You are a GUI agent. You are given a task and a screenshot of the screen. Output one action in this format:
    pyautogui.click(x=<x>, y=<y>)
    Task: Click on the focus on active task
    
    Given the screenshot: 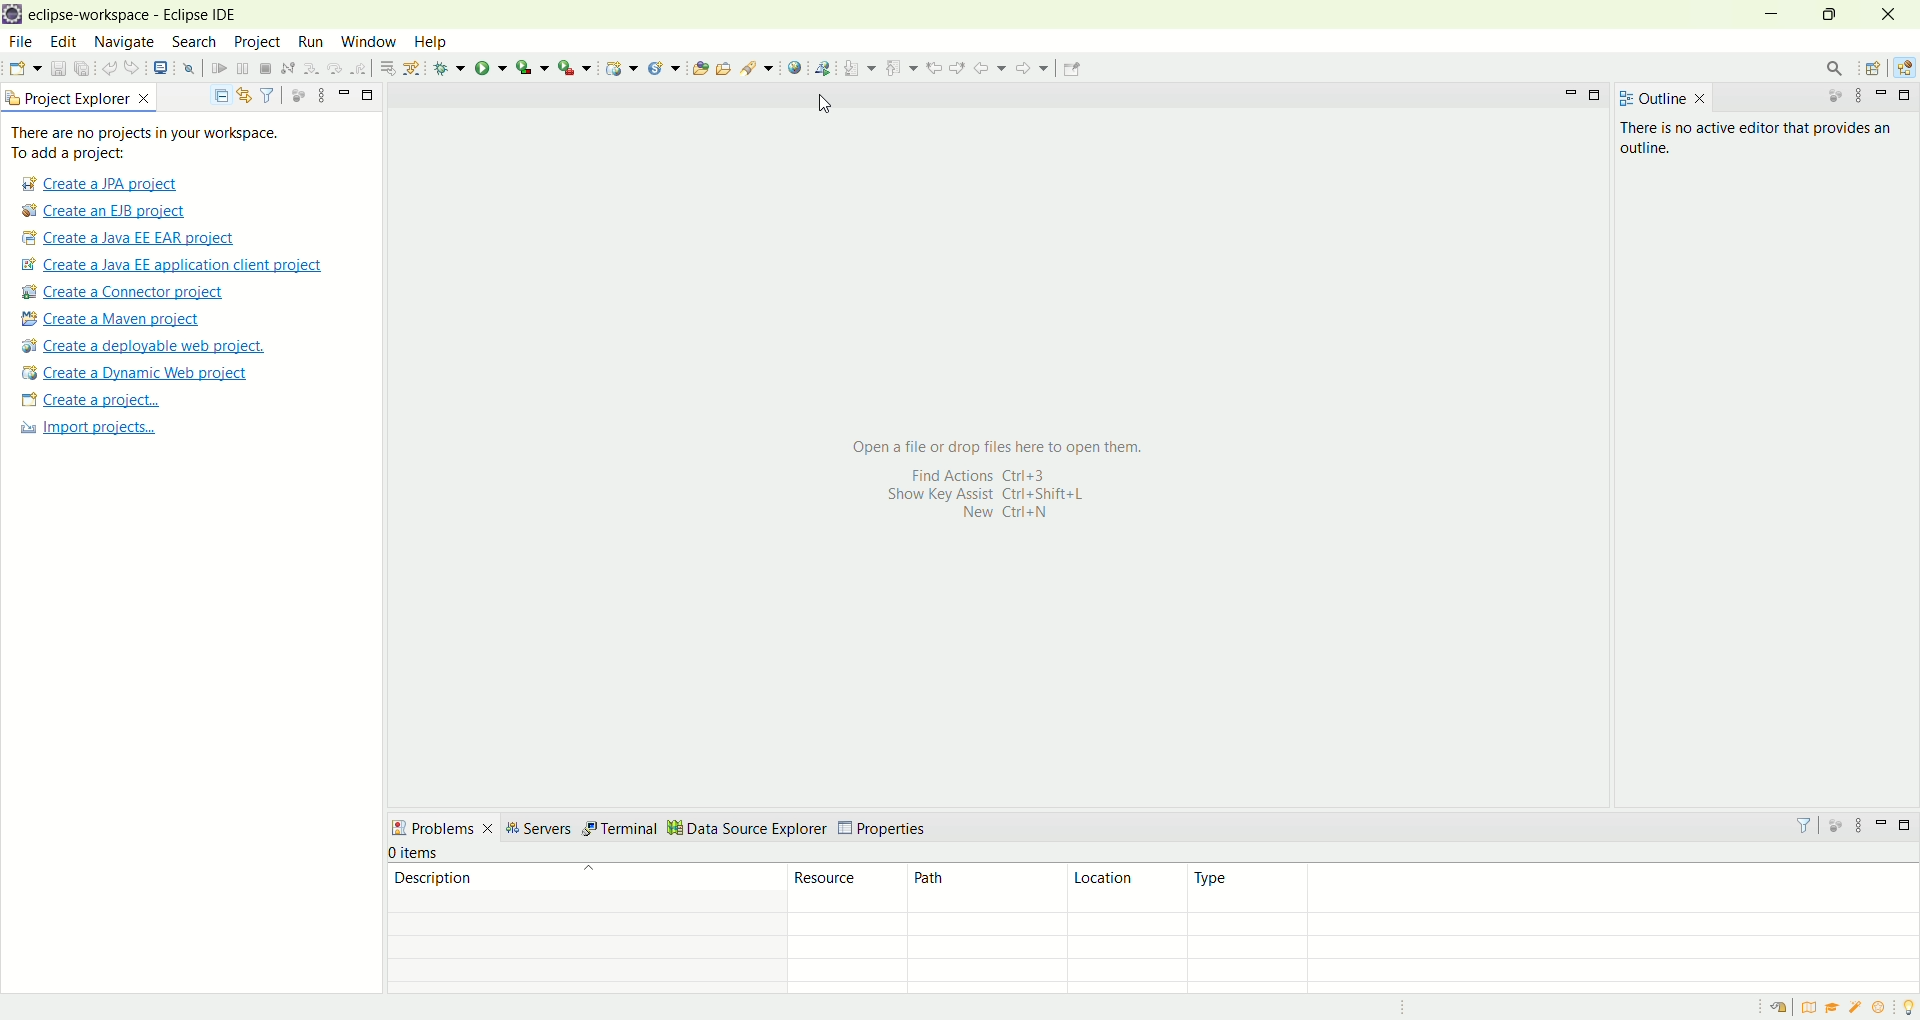 What is the action you would take?
    pyautogui.click(x=1834, y=824)
    